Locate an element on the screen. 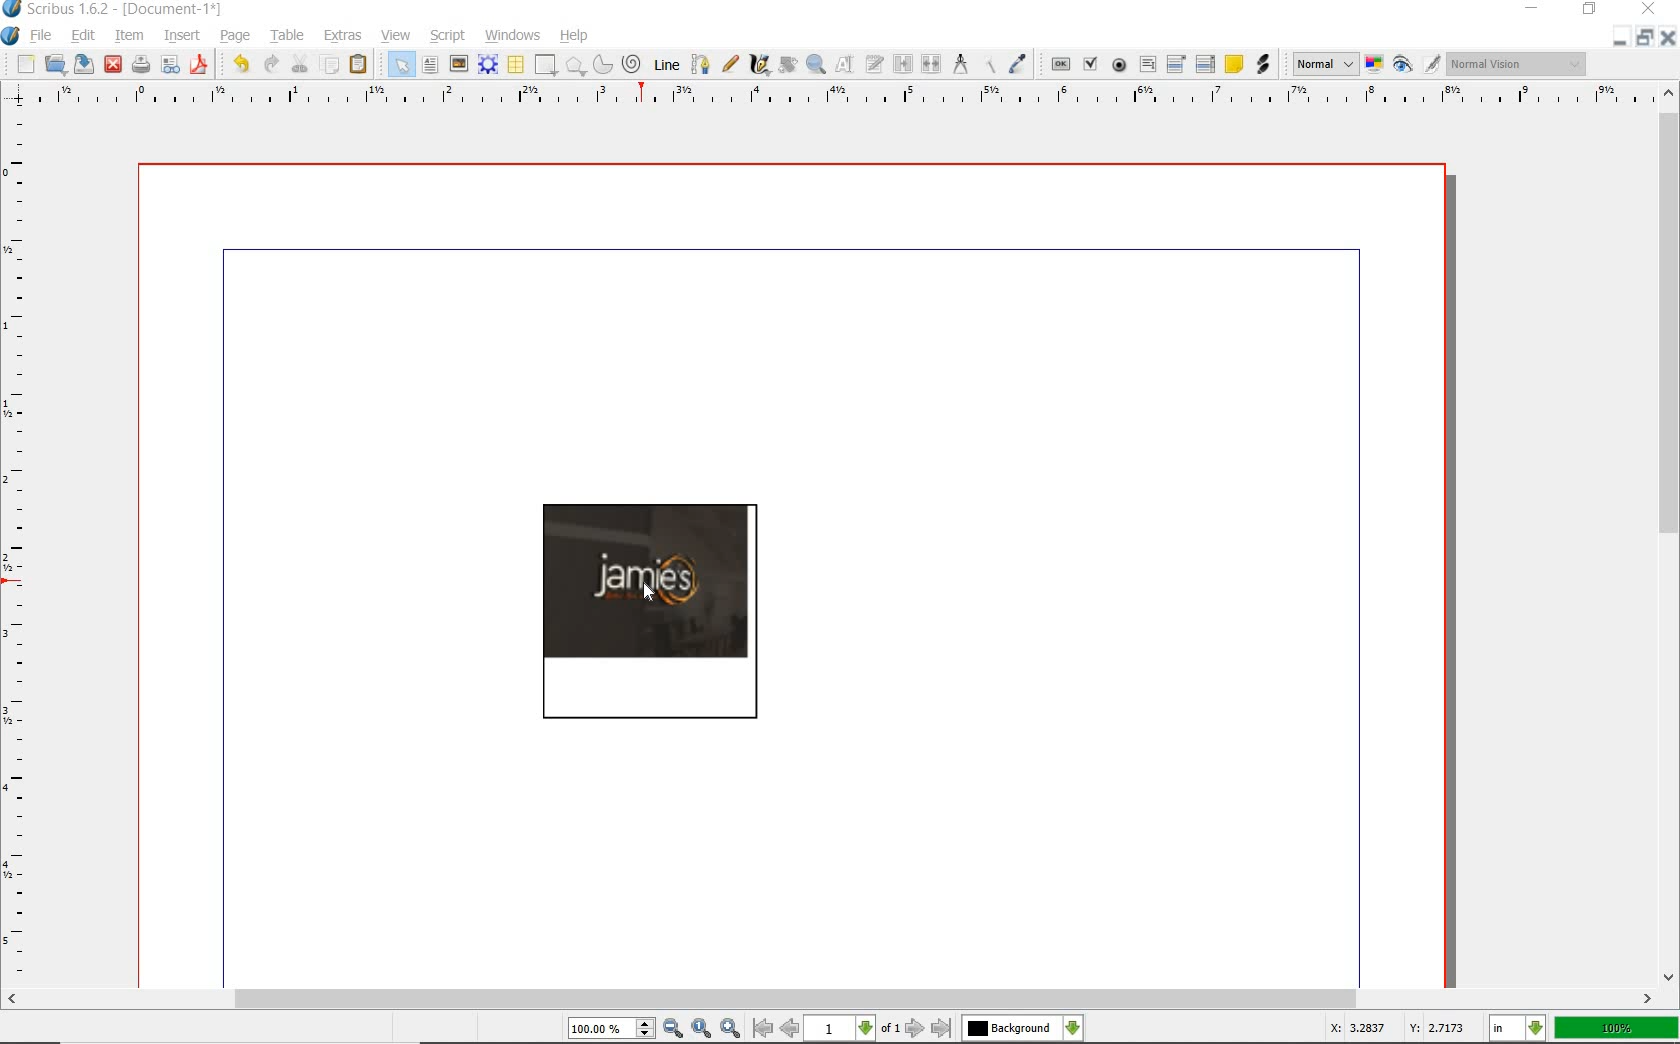 The width and height of the screenshot is (1680, 1044). ARC is located at coordinates (602, 65).